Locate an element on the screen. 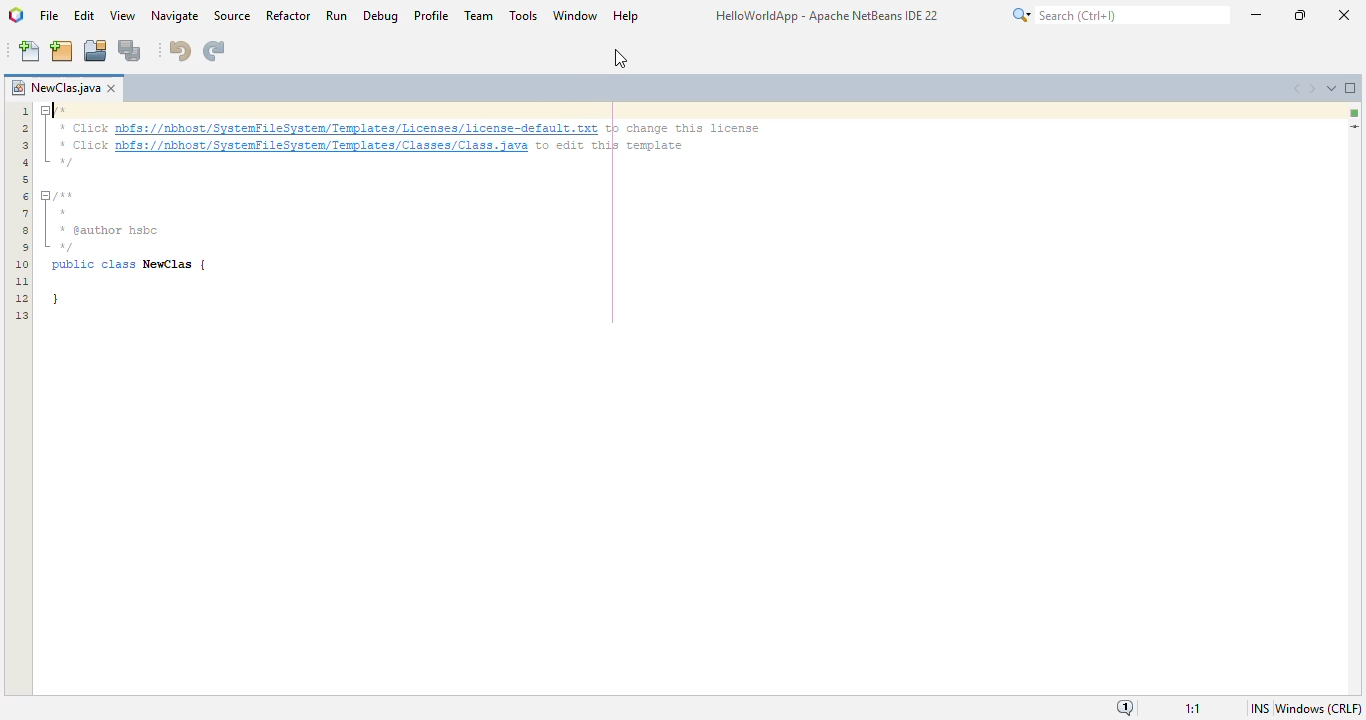  navigate is located at coordinates (174, 16).